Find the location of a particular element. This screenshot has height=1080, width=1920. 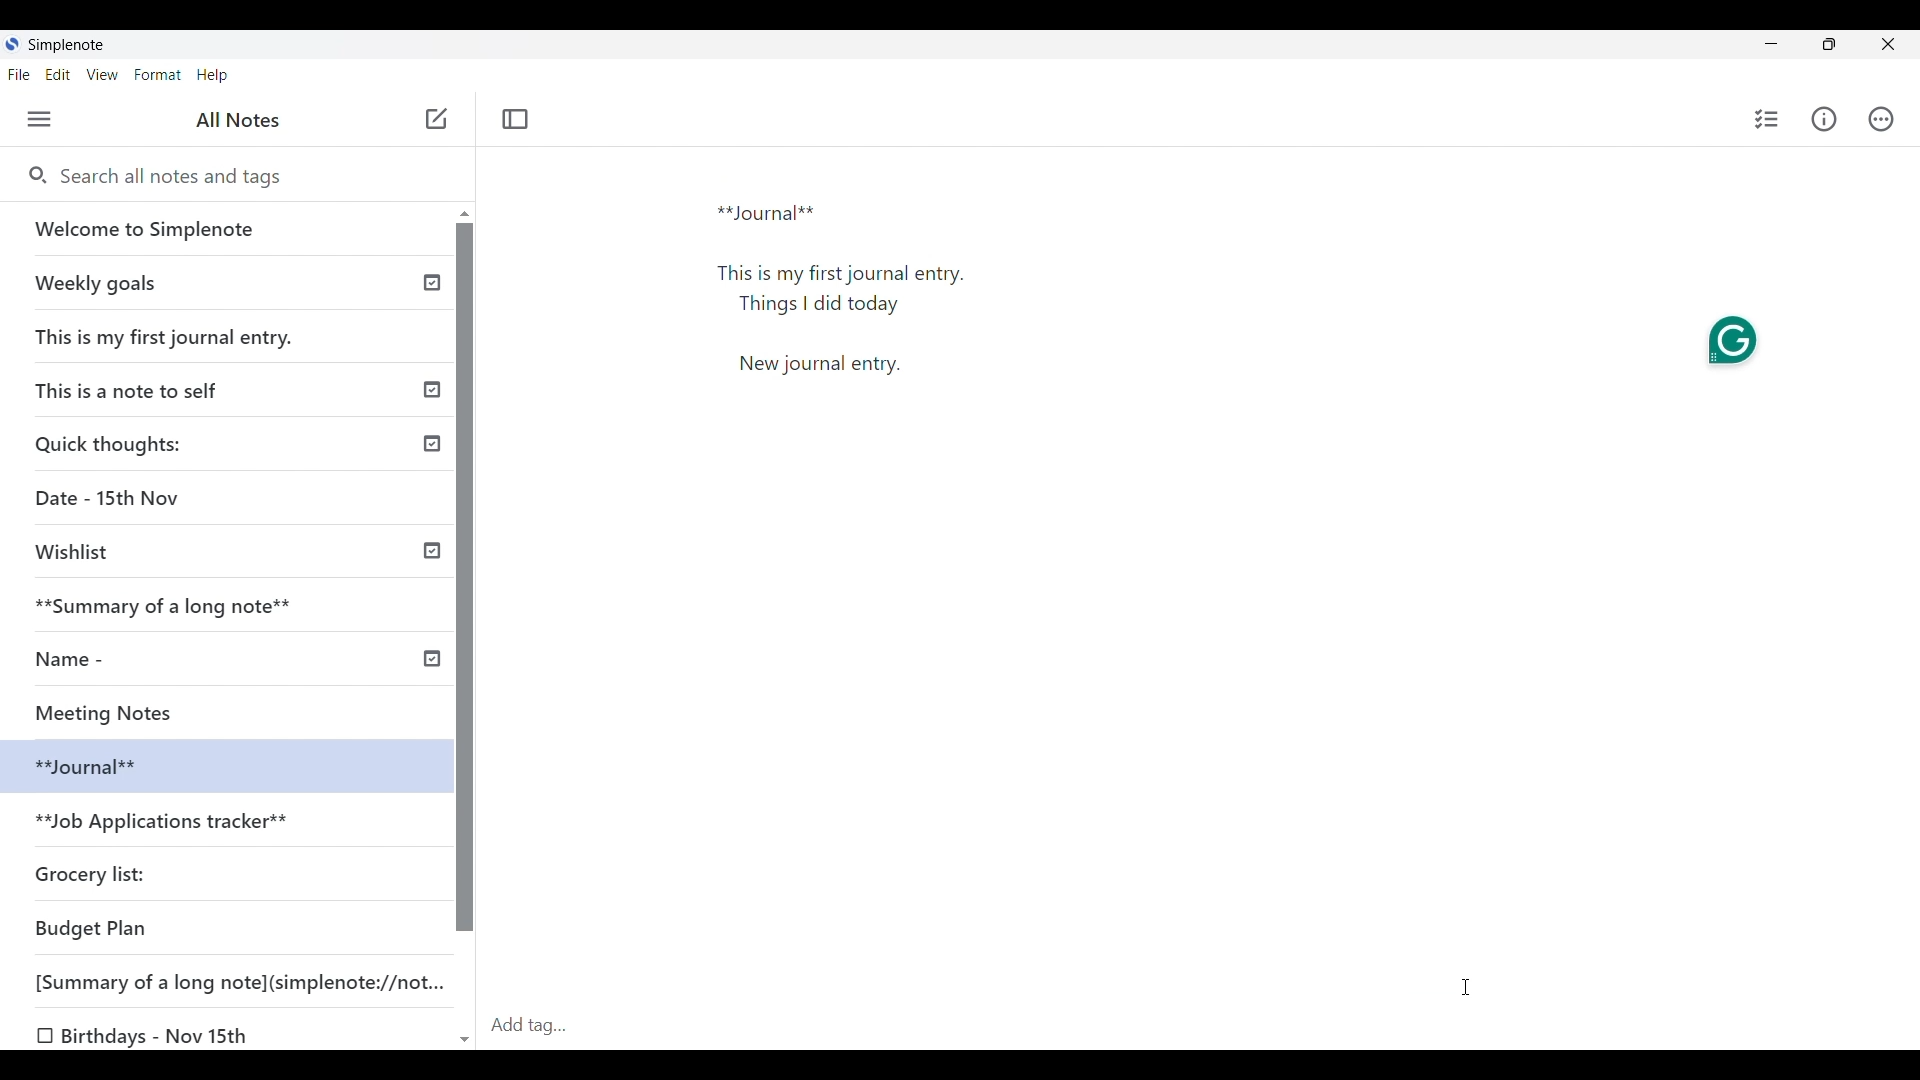

View menu is located at coordinates (103, 75).